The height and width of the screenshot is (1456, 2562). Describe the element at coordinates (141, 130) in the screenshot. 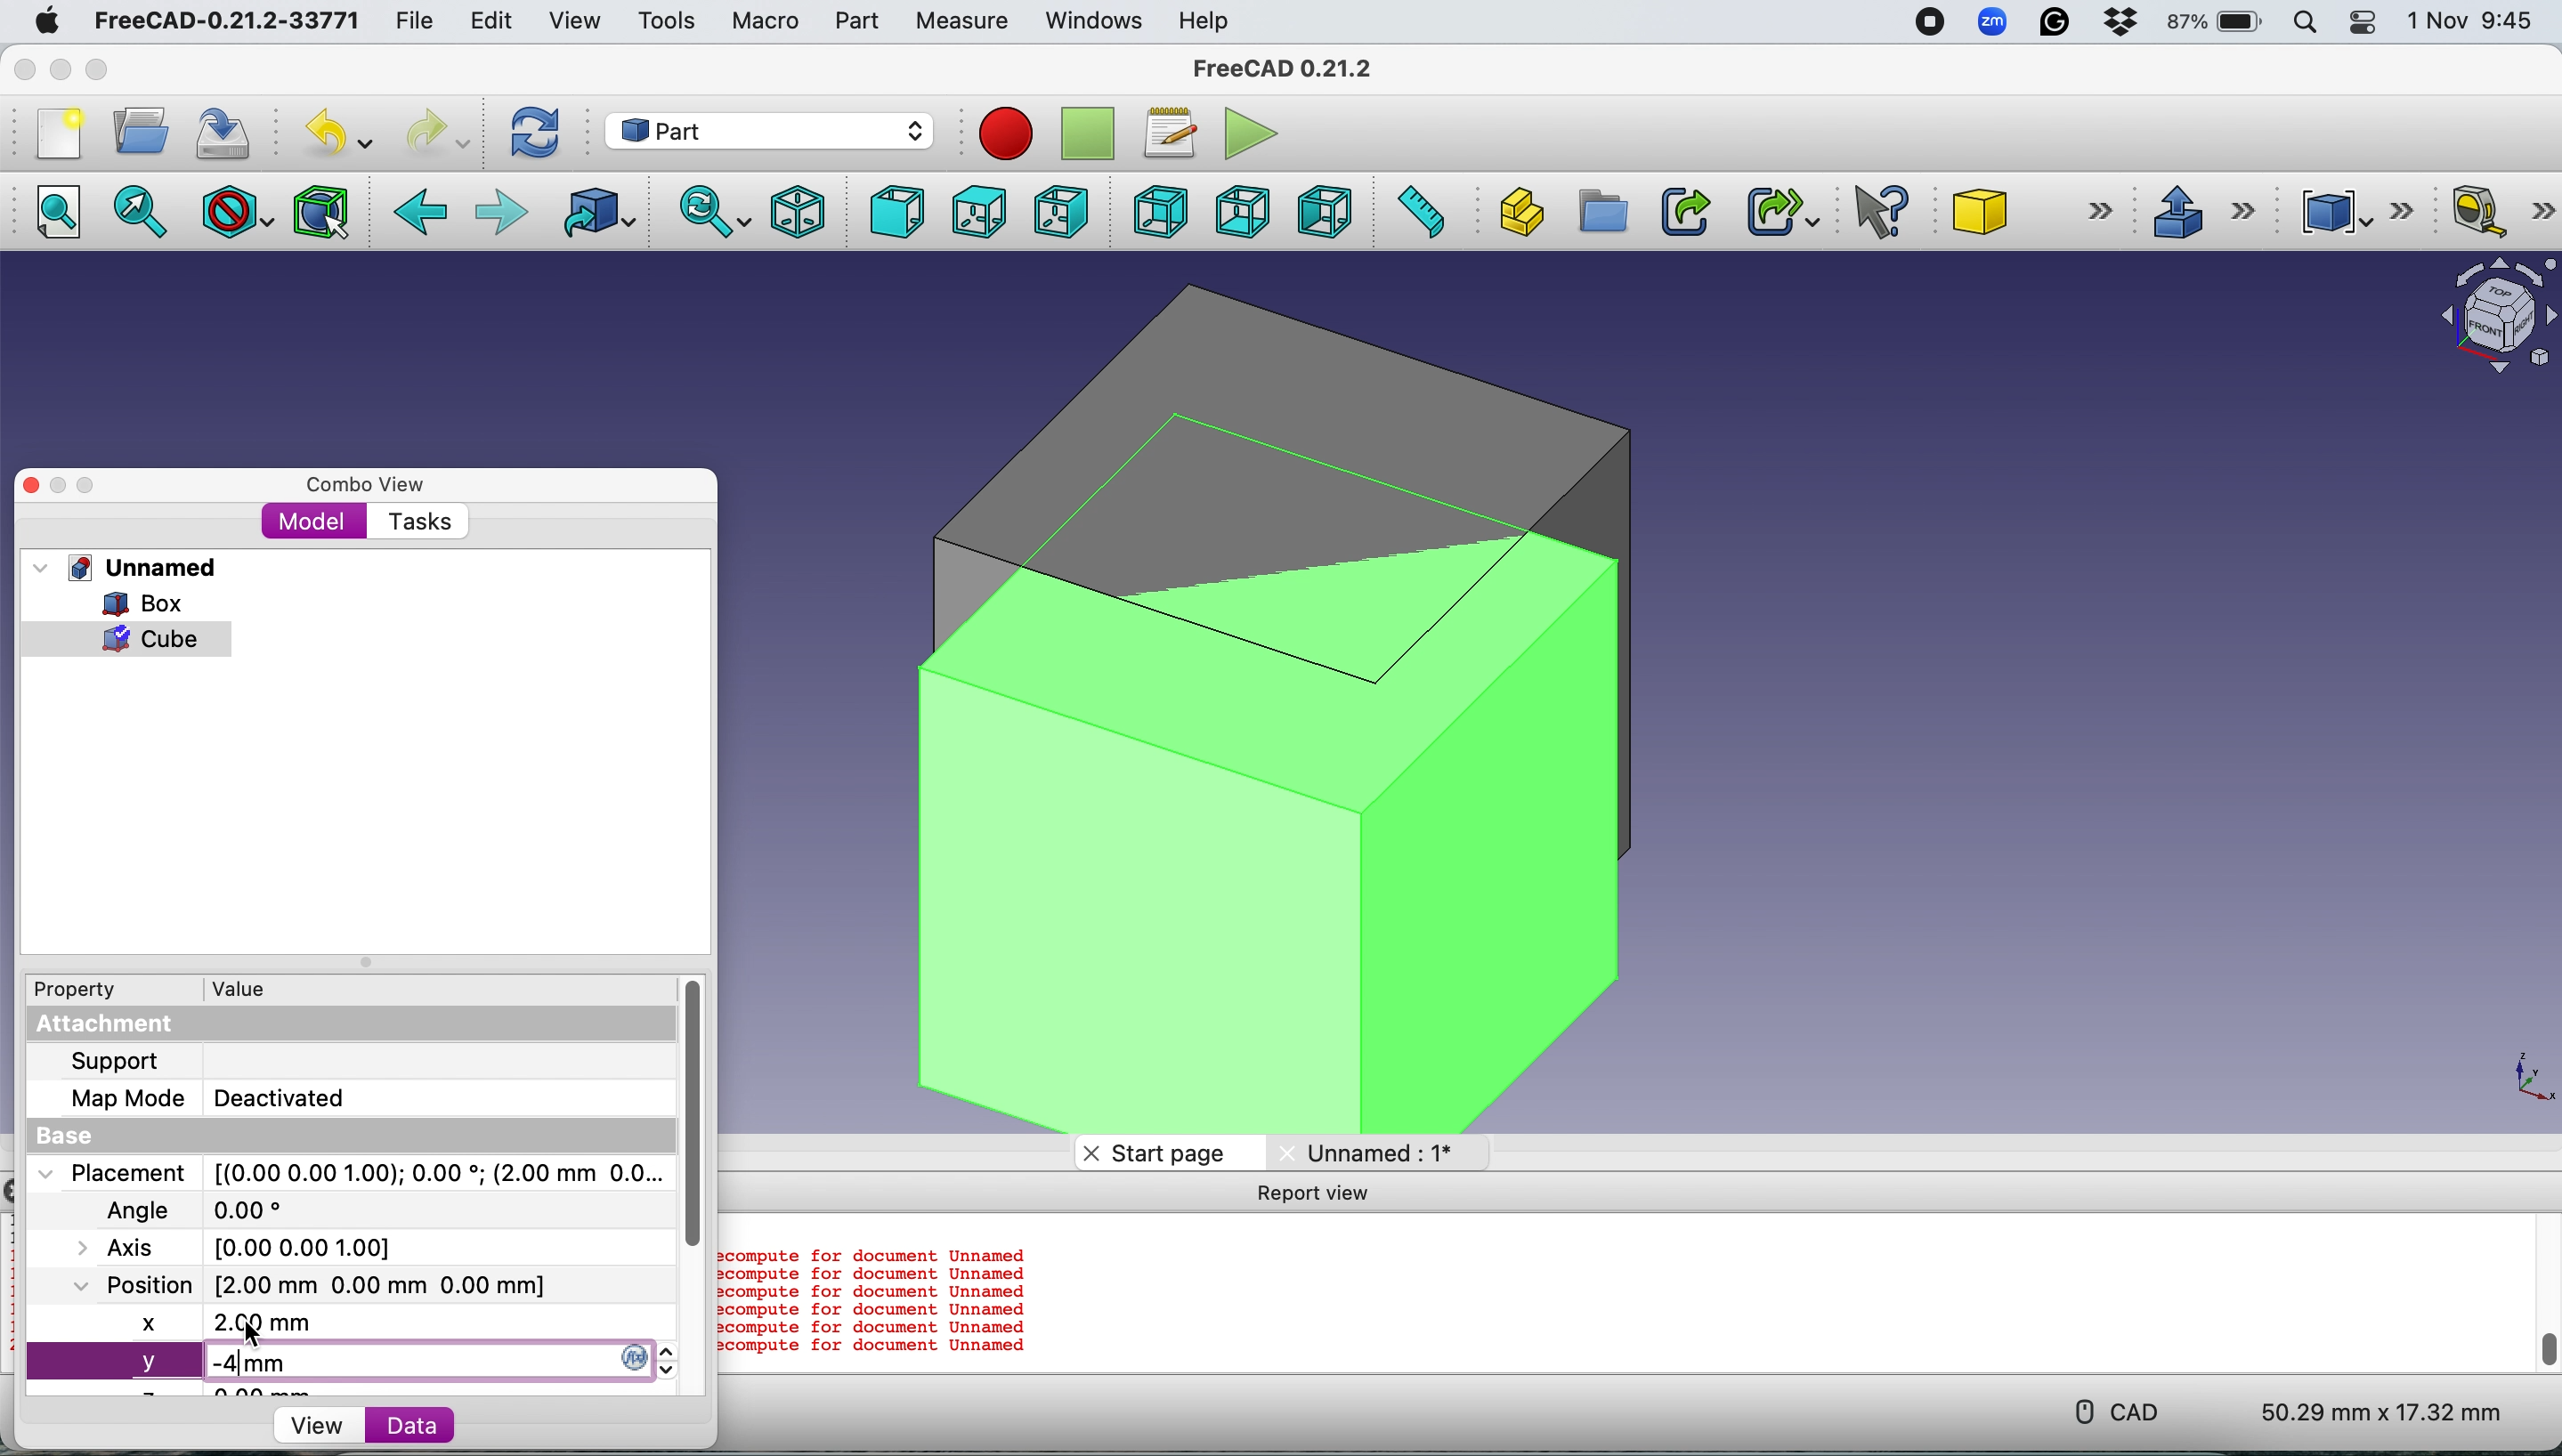

I see `Open` at that location.